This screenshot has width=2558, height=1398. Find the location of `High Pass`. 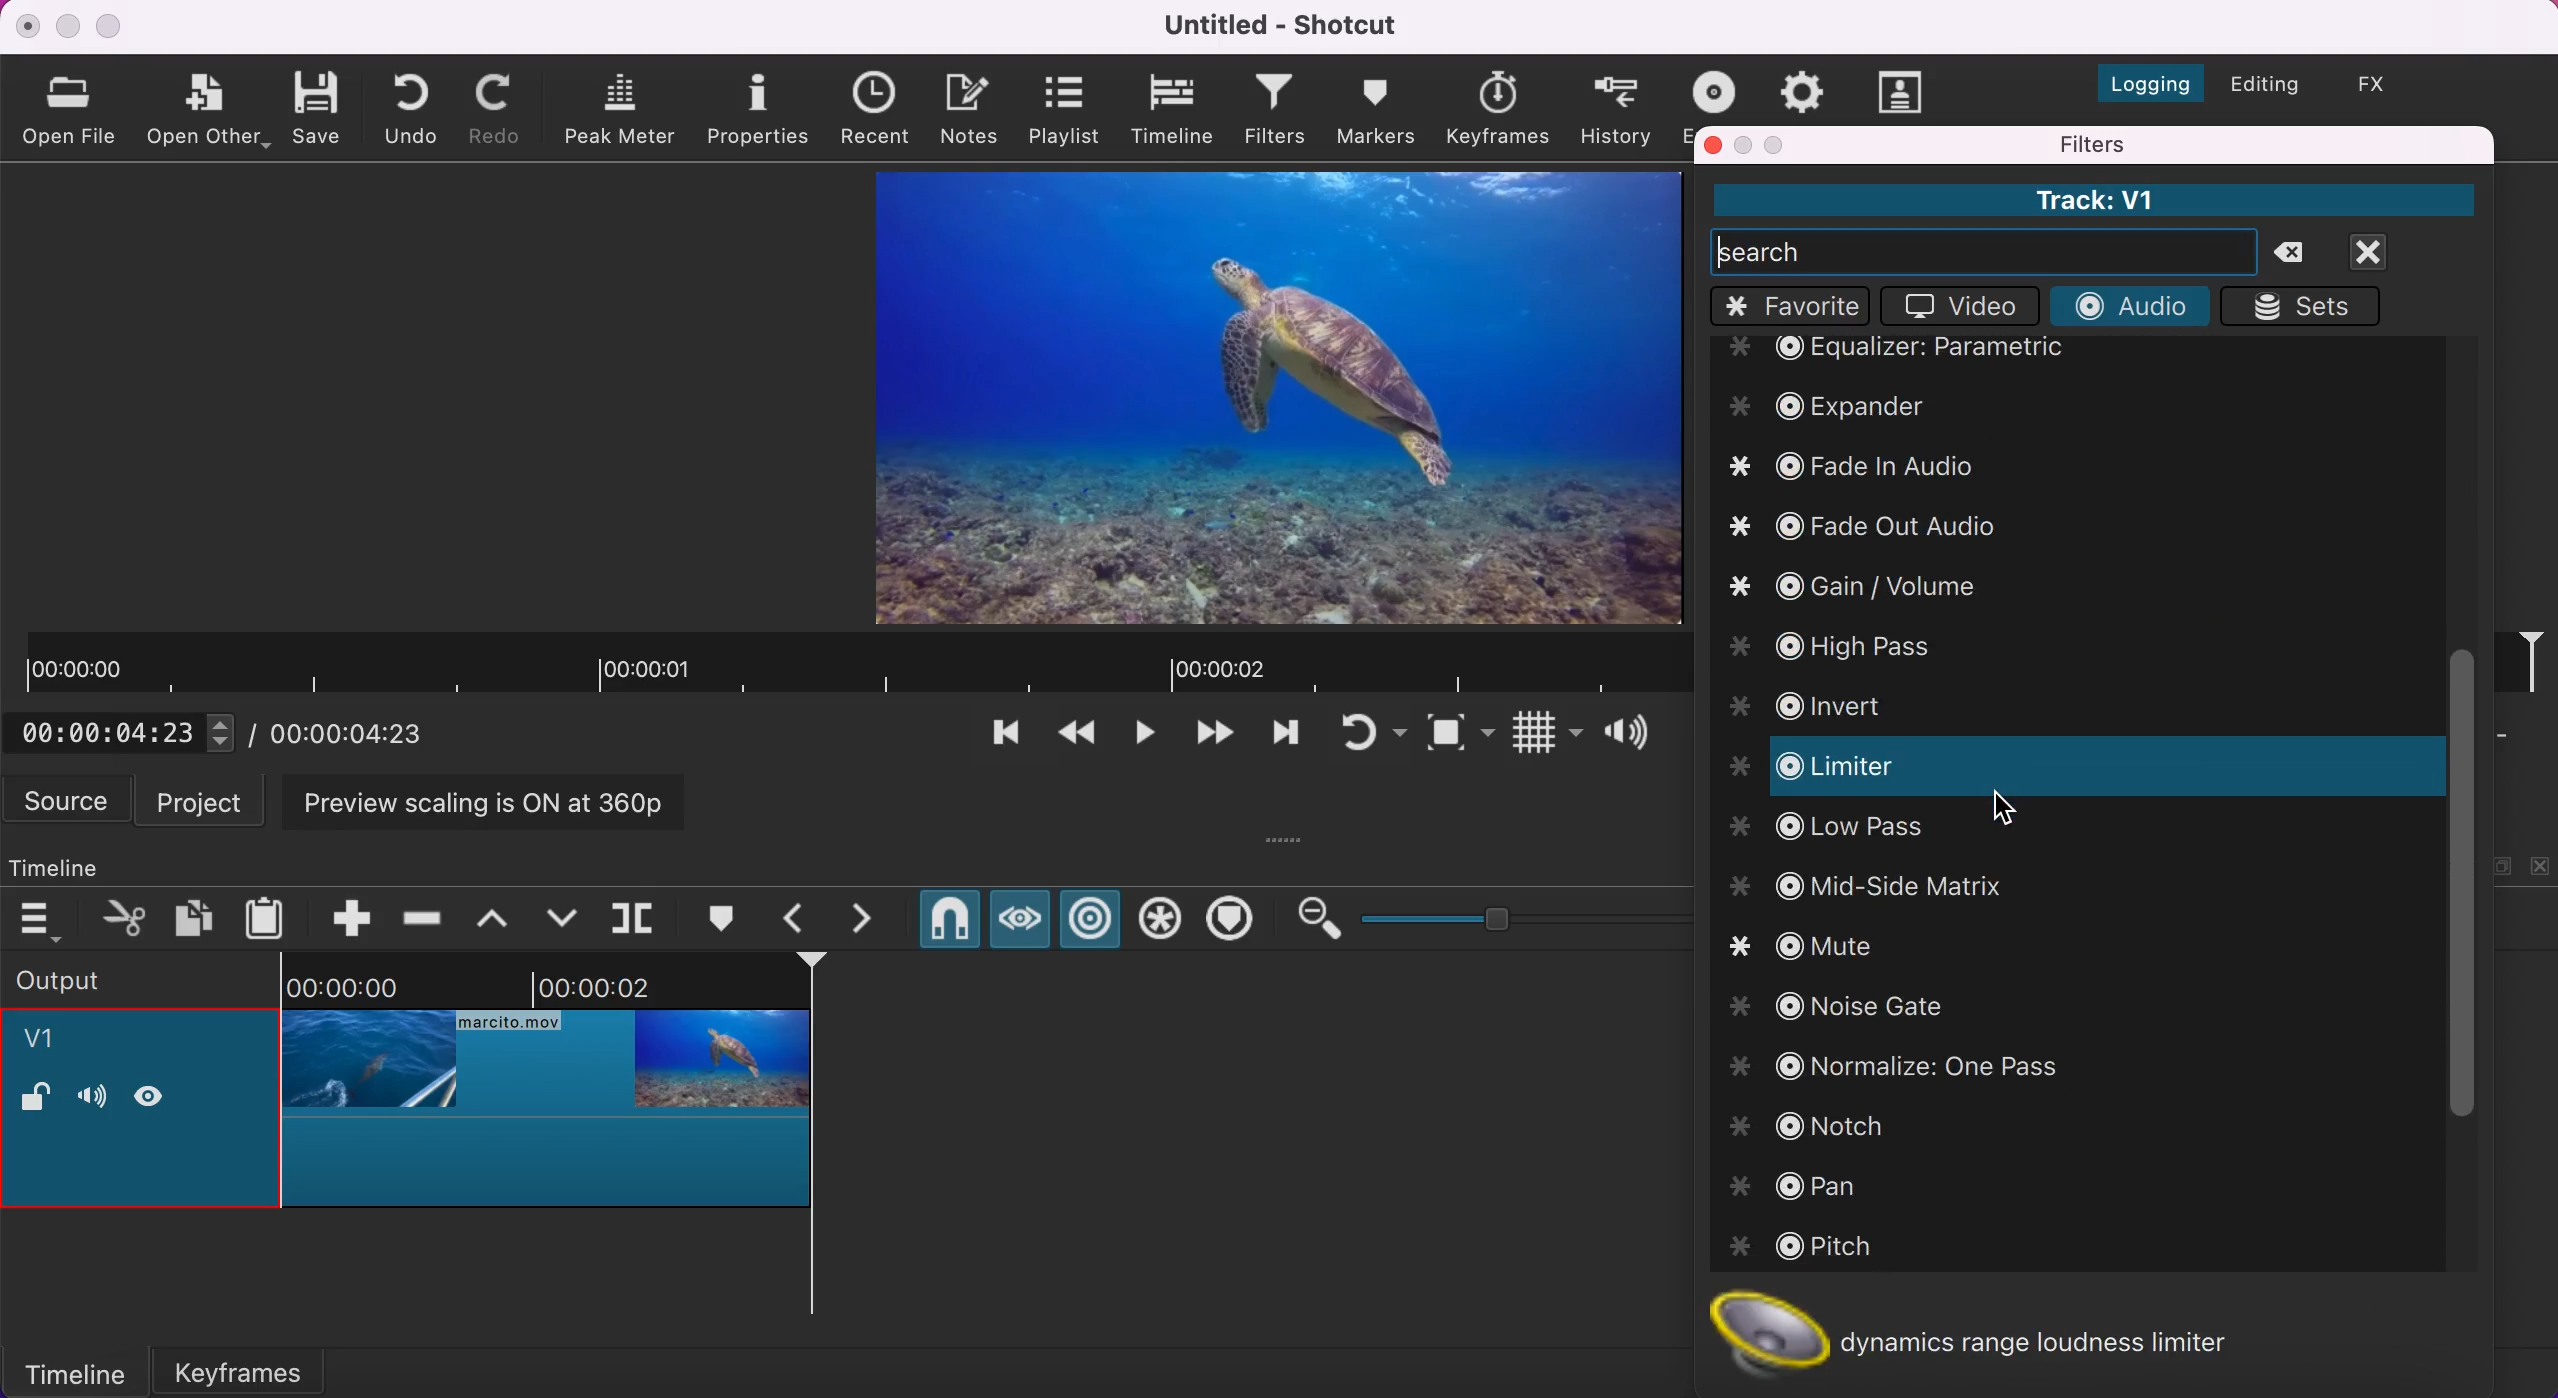

High Pass is located at coordinates (1854, 641).